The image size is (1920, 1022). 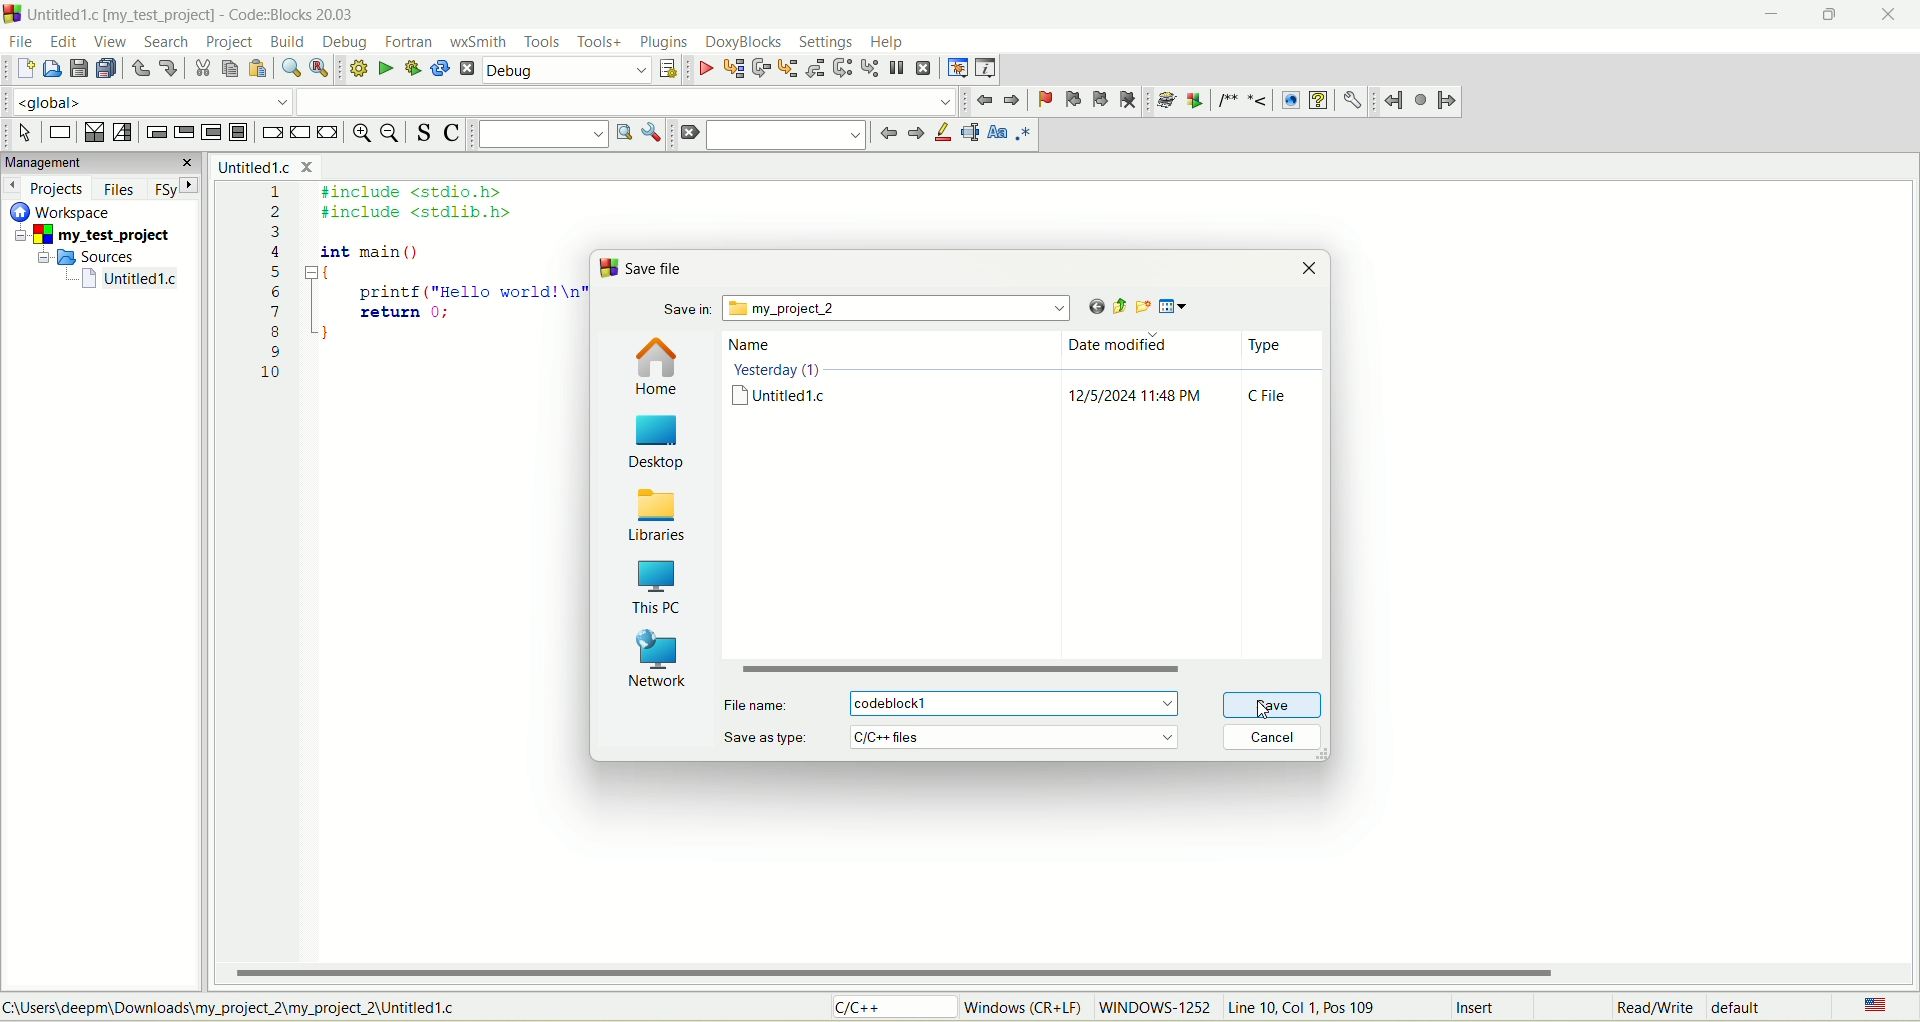 I want to click on doxywizard, so click(x=1163, y=101).